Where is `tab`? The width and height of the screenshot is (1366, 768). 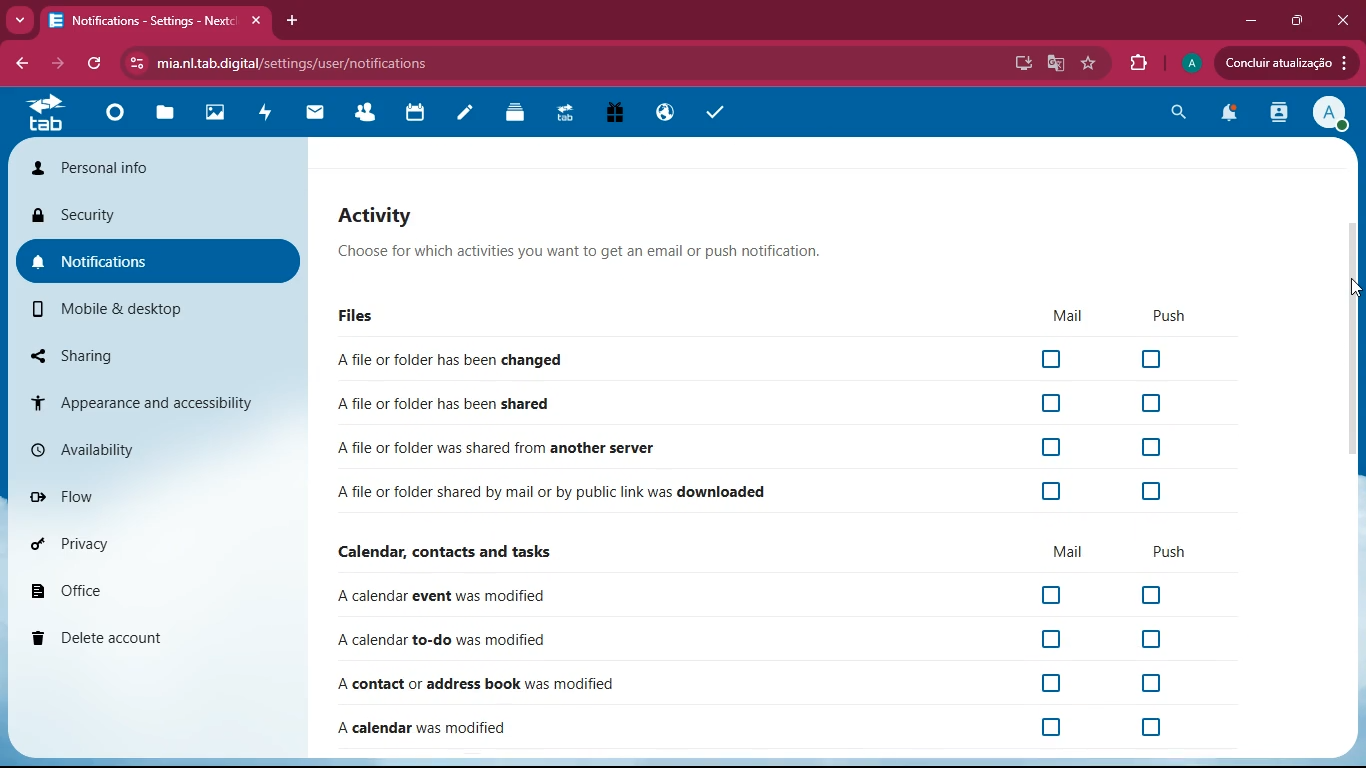
tab is located at coordinates (569, 114).